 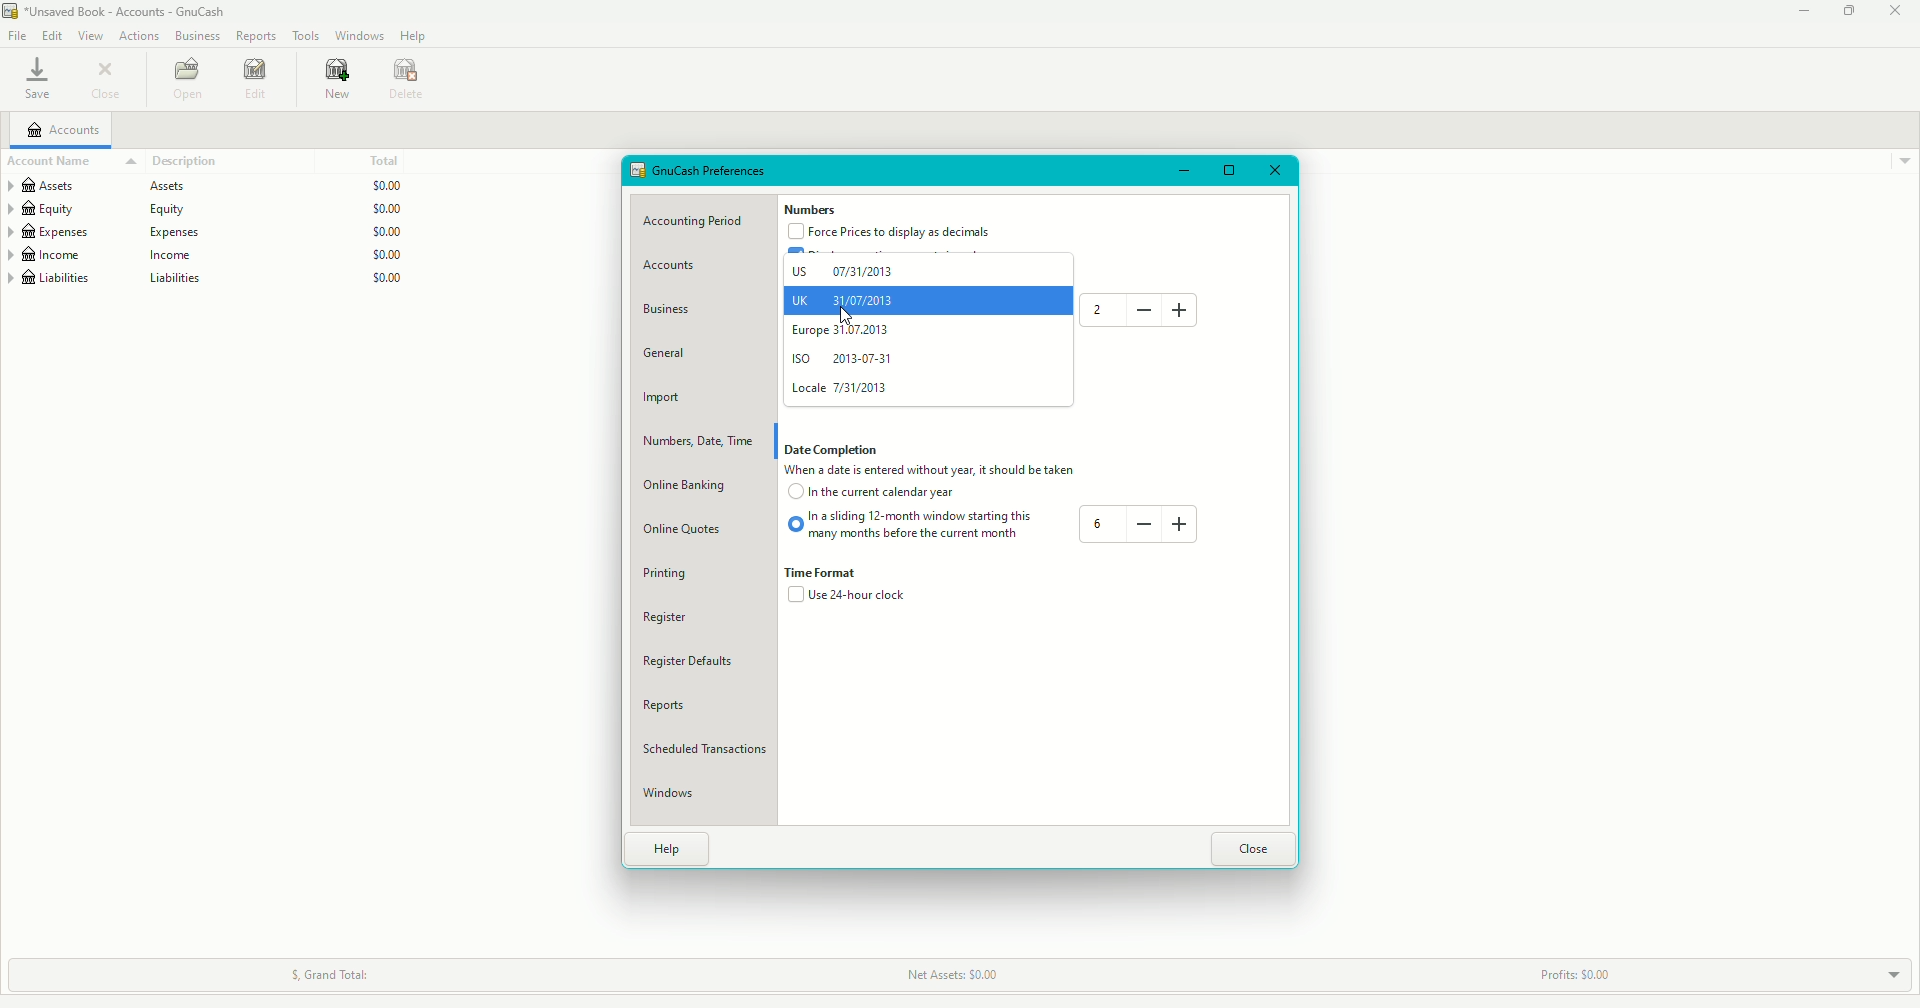 What do you see at coordinates (849, 316) in the screenshot?
I see `cursor` at bounding box center [849, 316].